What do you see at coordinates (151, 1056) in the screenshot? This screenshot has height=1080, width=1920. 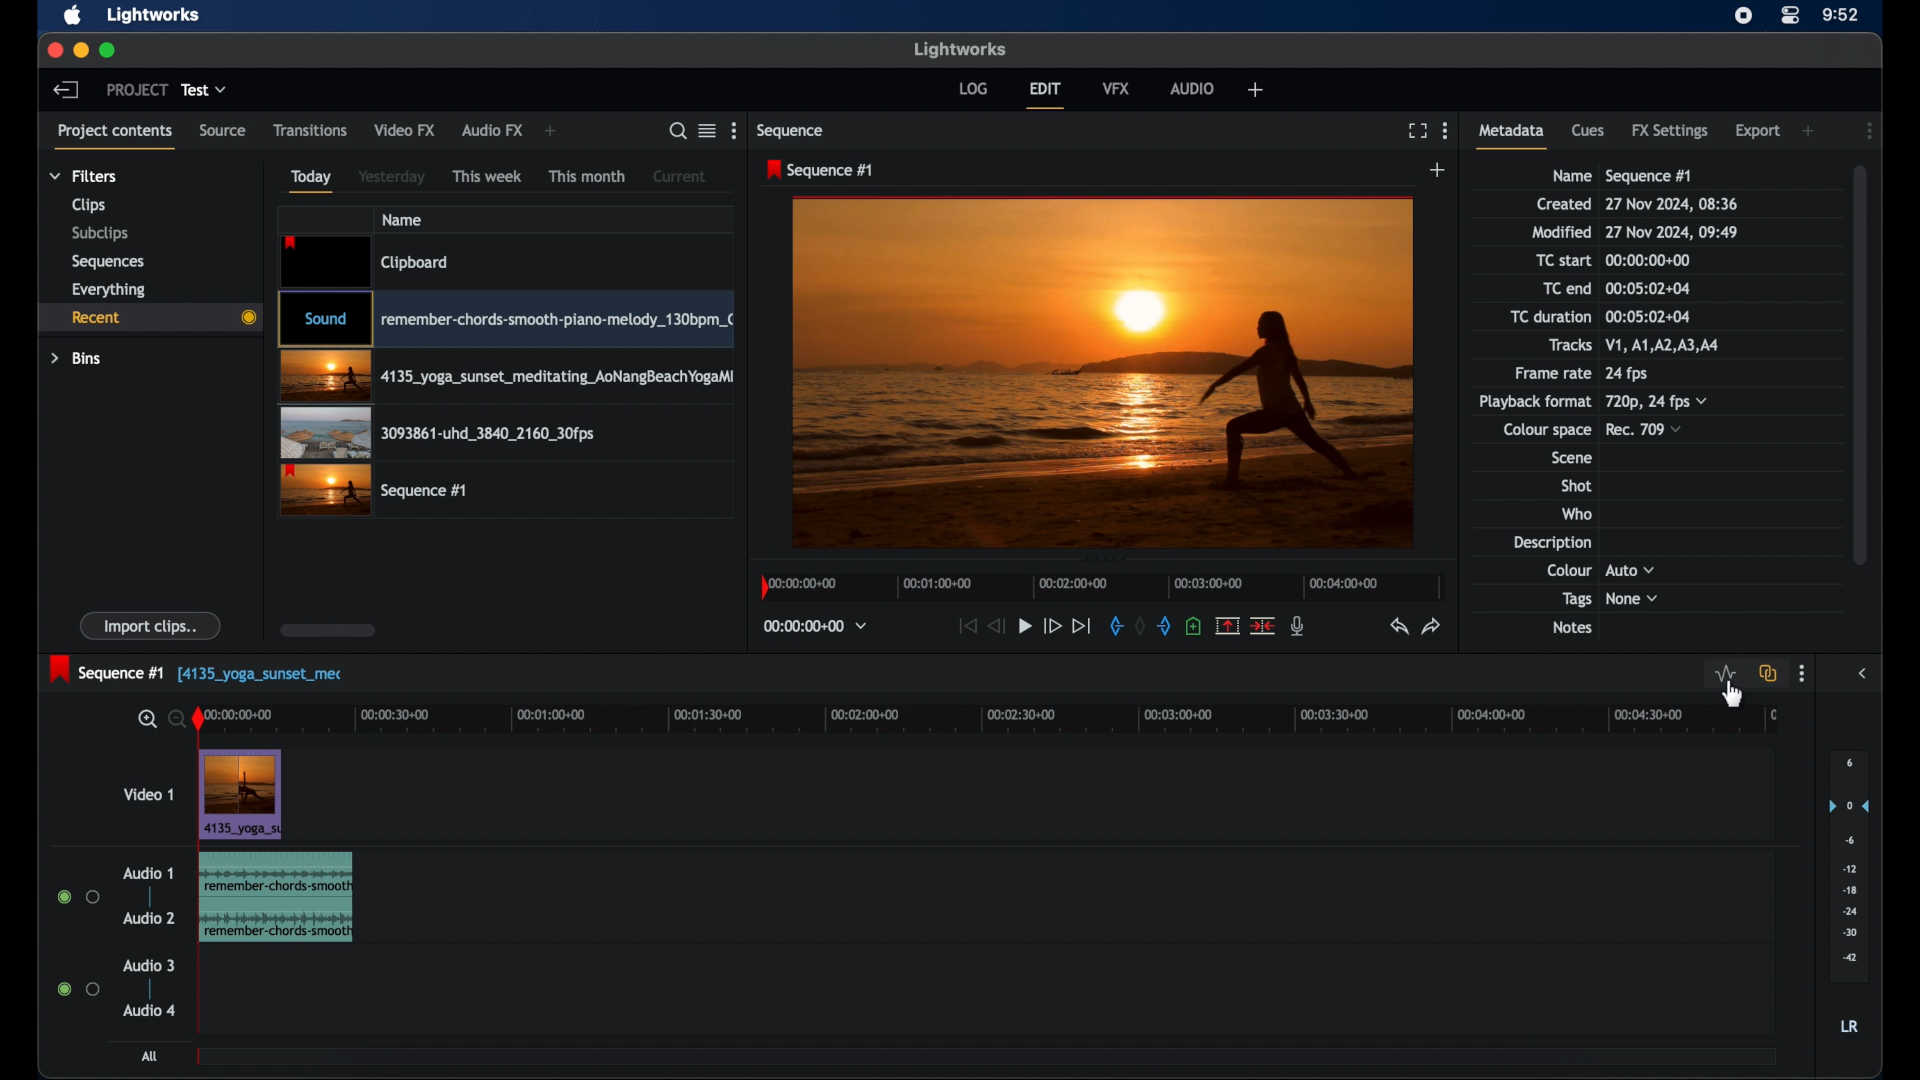 I see `all` at bounding box center [151, 1056].